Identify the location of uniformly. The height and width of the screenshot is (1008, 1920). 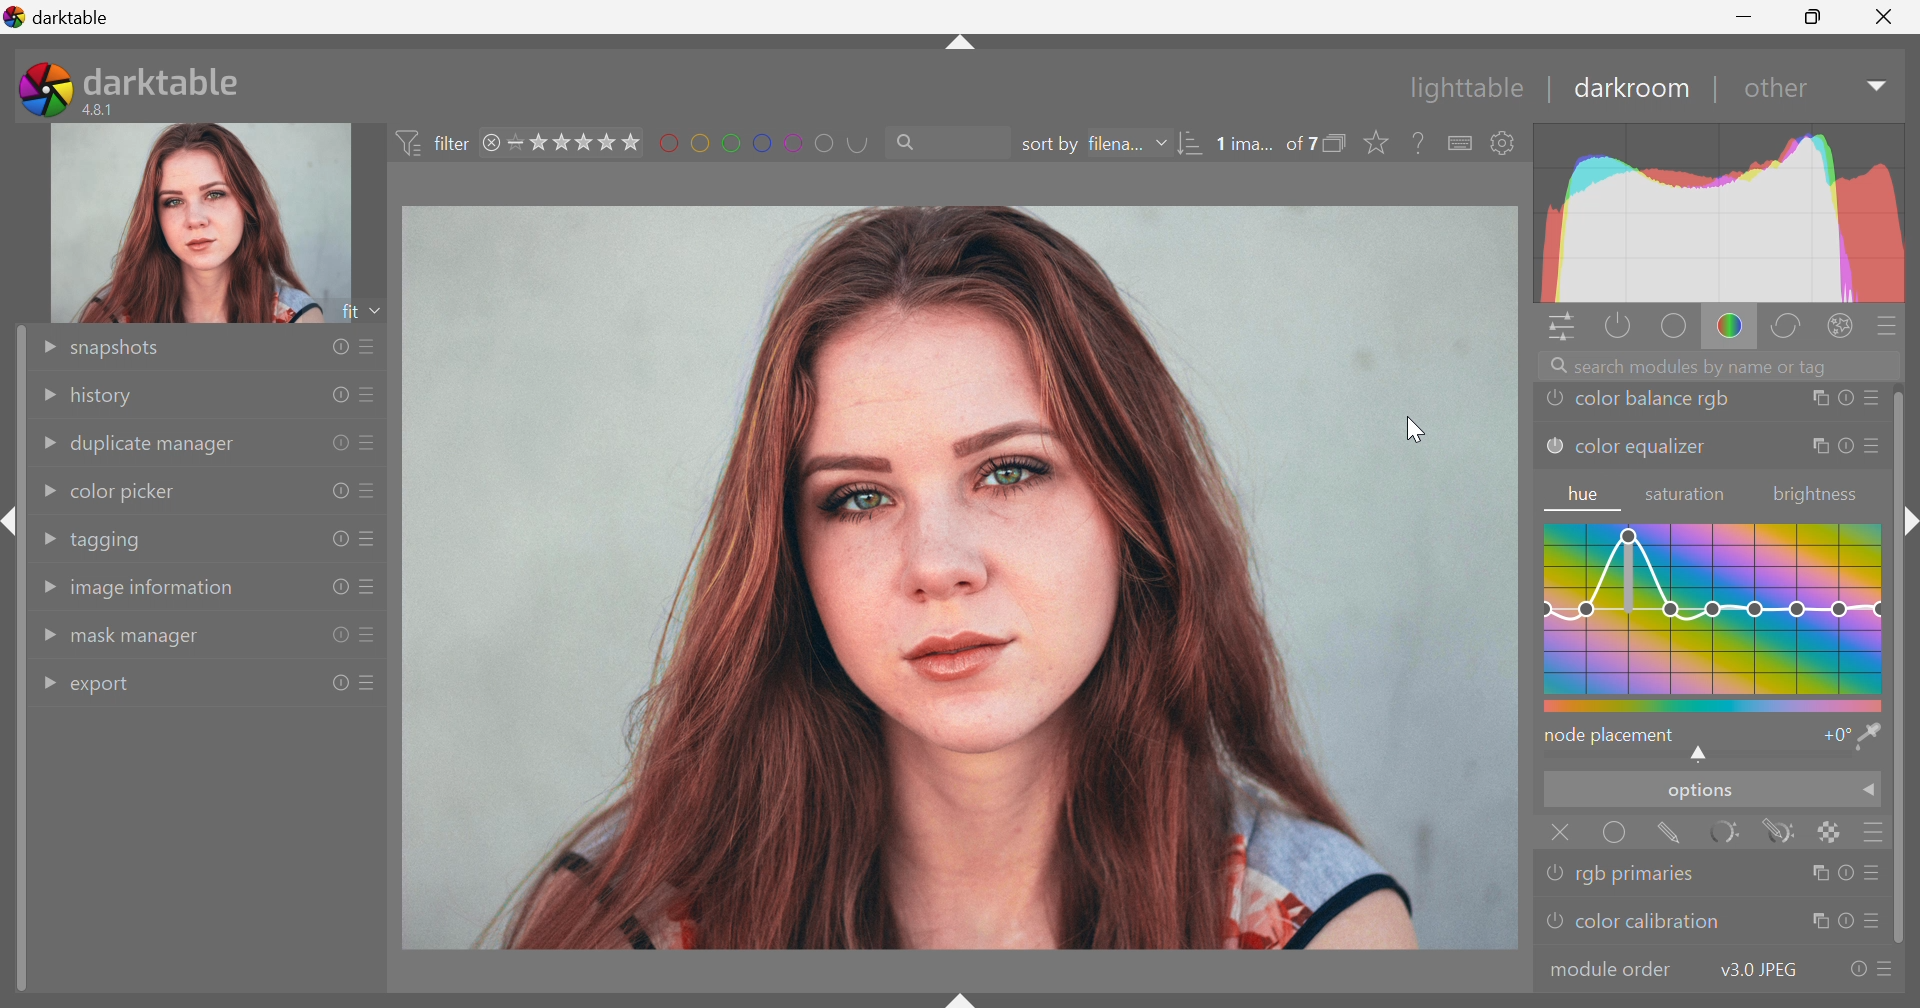
(1616, 835).